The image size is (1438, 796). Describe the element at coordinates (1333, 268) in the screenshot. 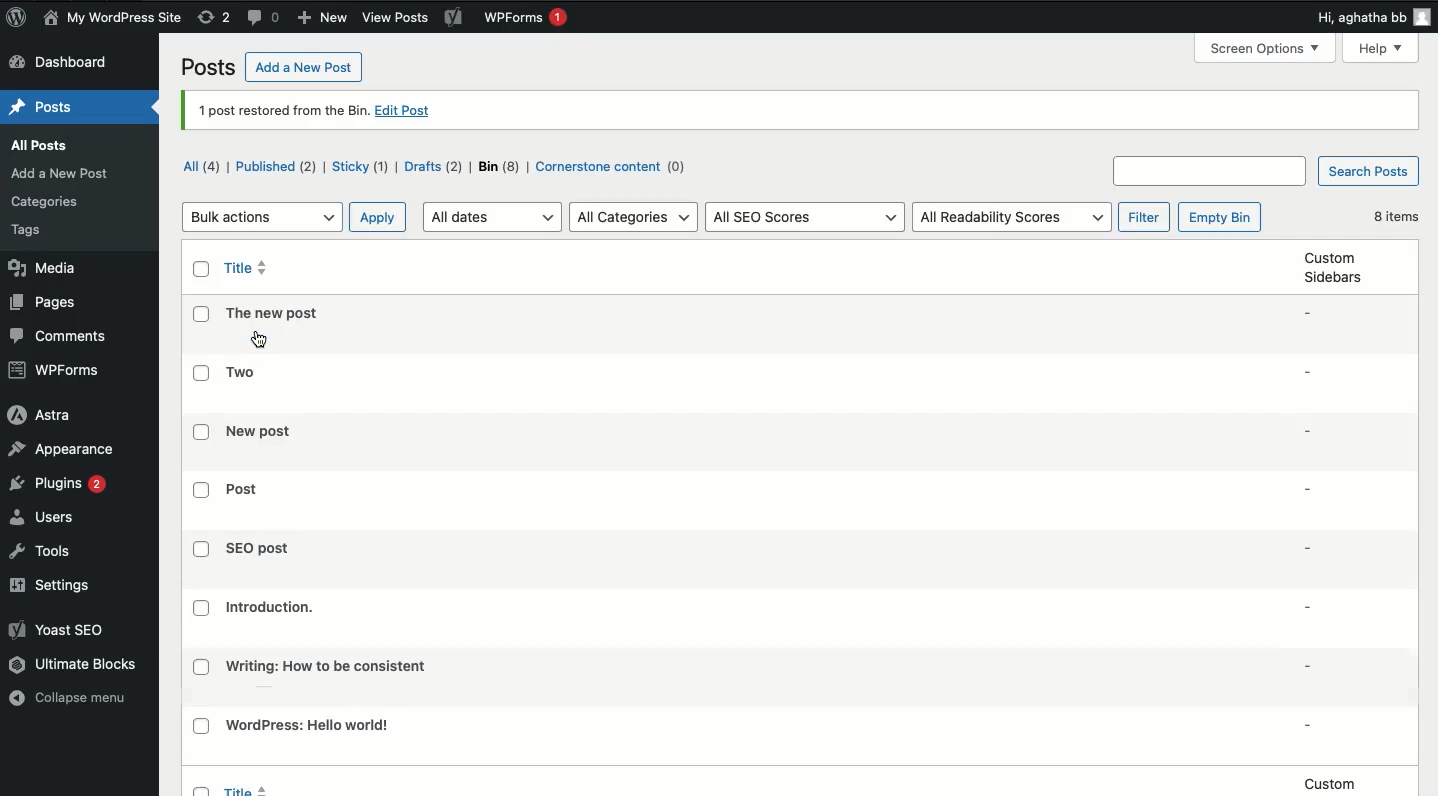

I see `custom Sidebars` at that location.